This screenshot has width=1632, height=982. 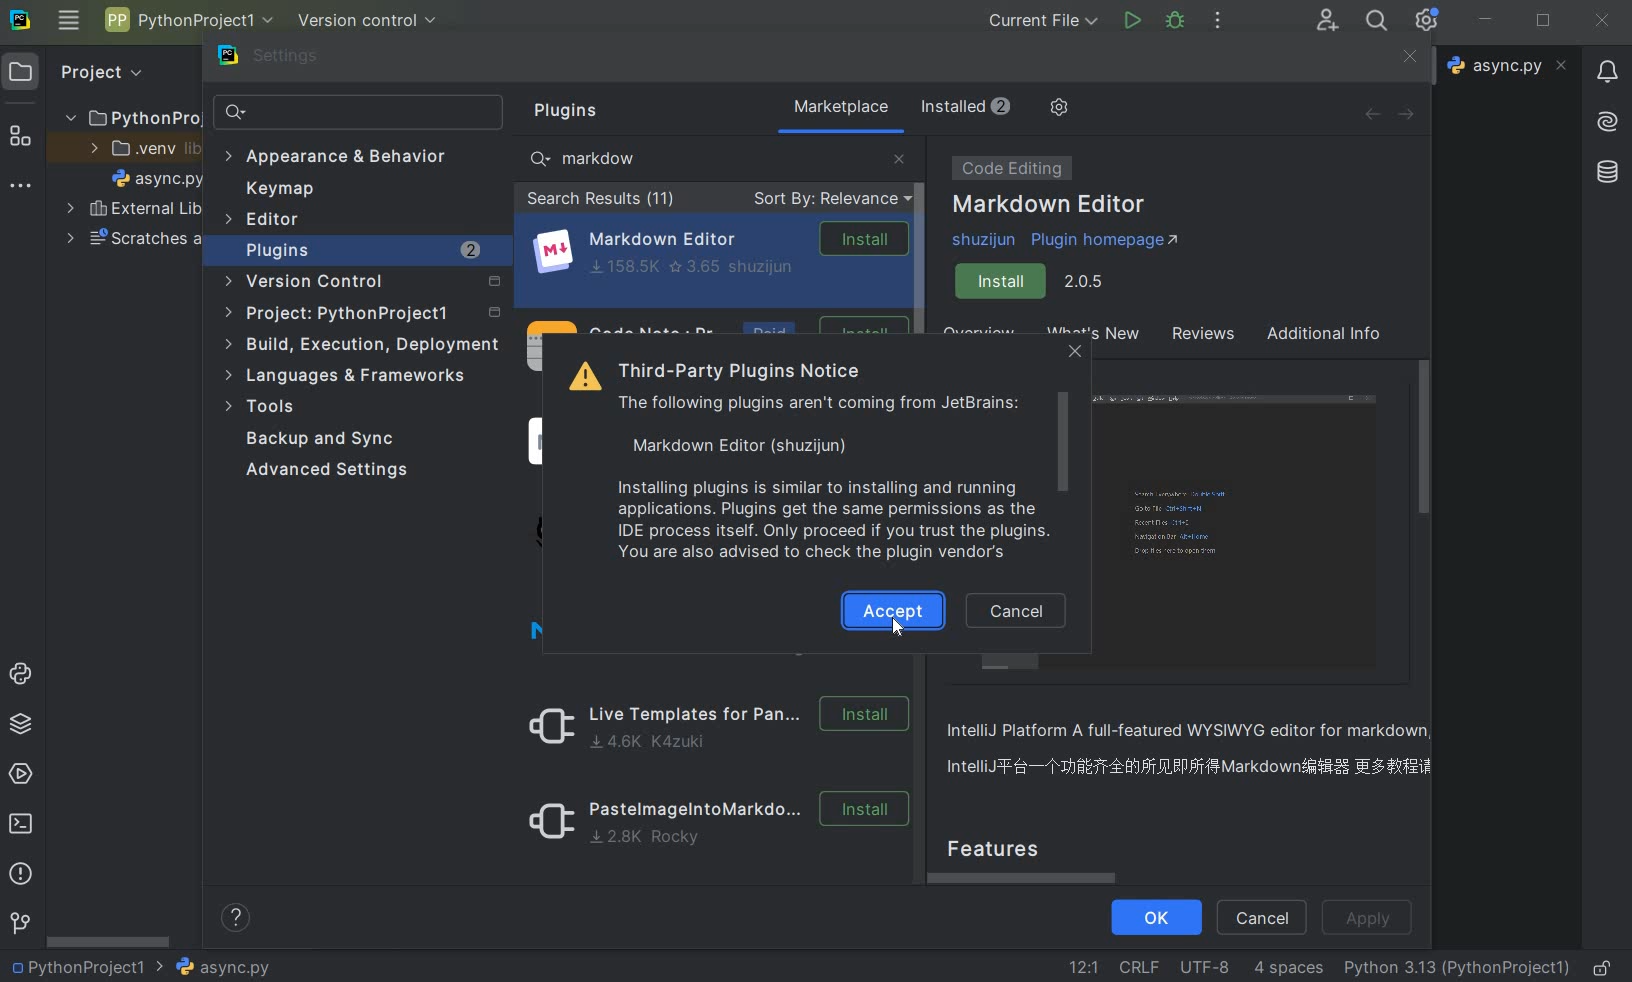 What do you see at coordinates (1216, 22) in the screenshot?
I see `more actions` at bounding box center [1216, 22].